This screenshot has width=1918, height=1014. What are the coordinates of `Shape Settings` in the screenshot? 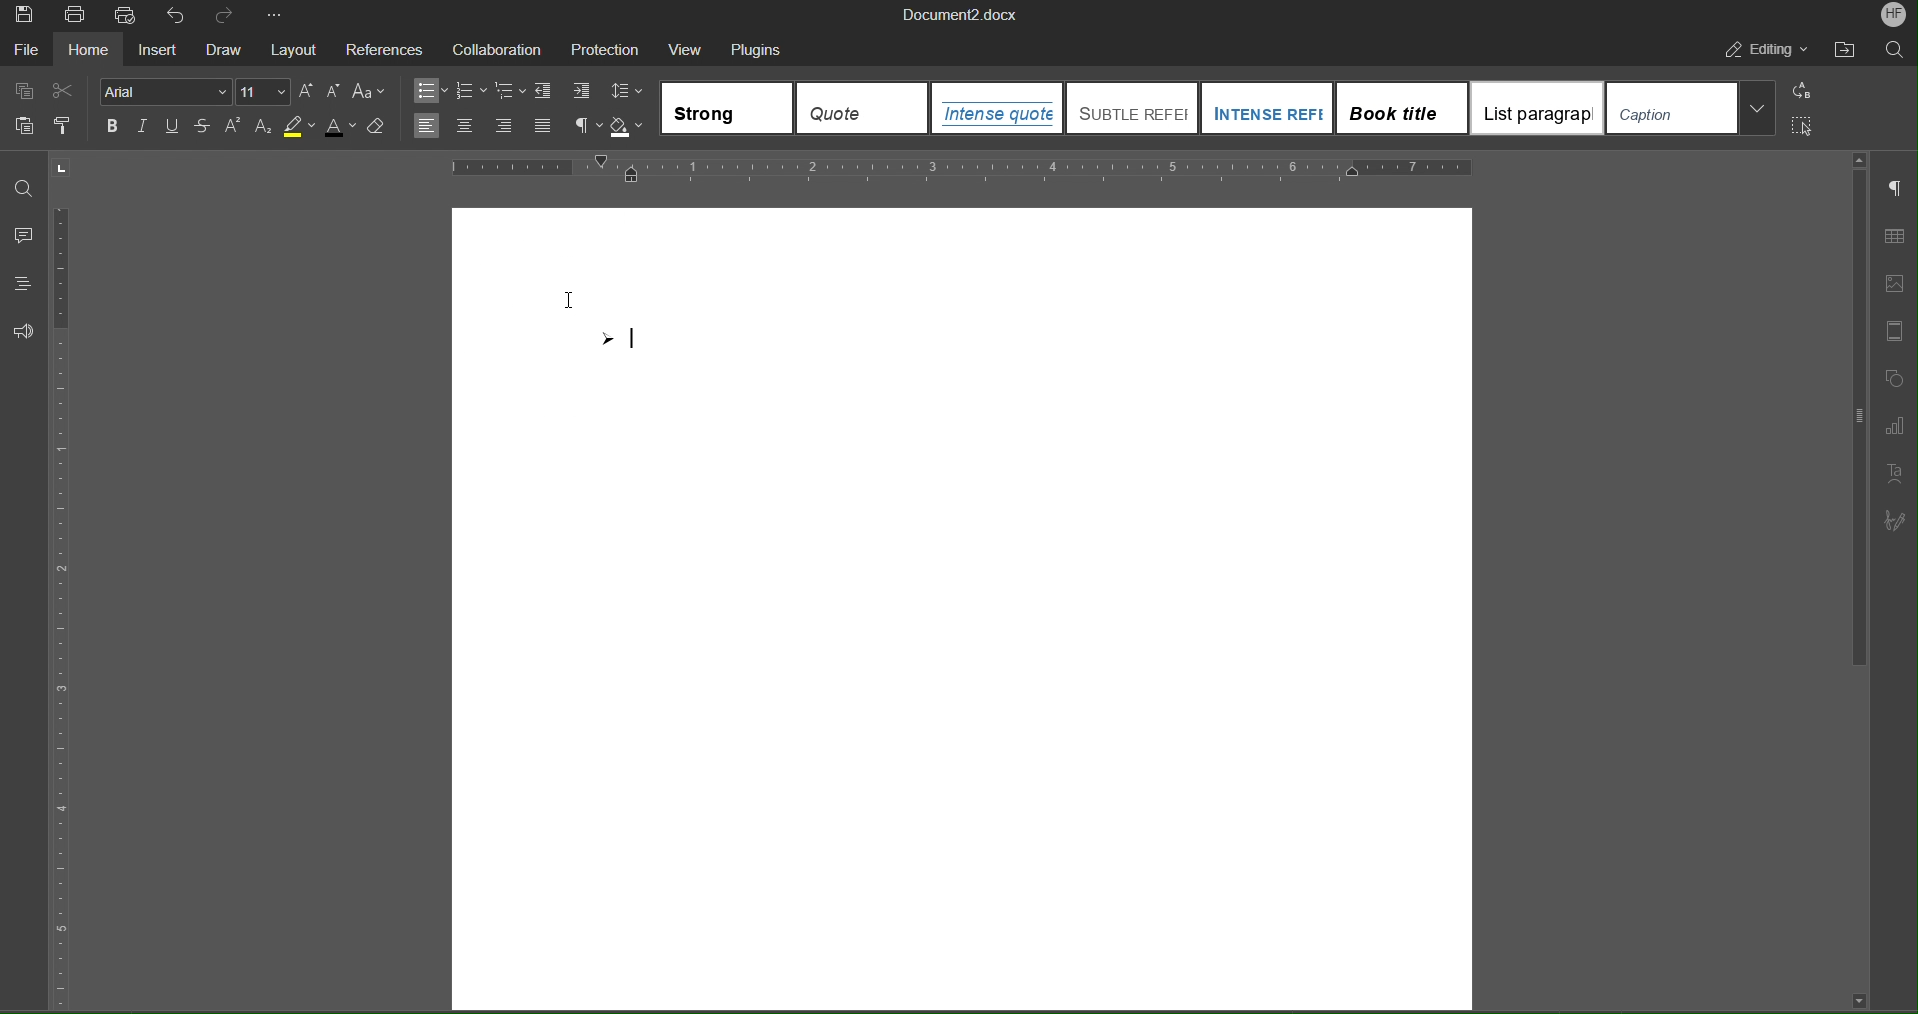 It's located at (1889, 377).